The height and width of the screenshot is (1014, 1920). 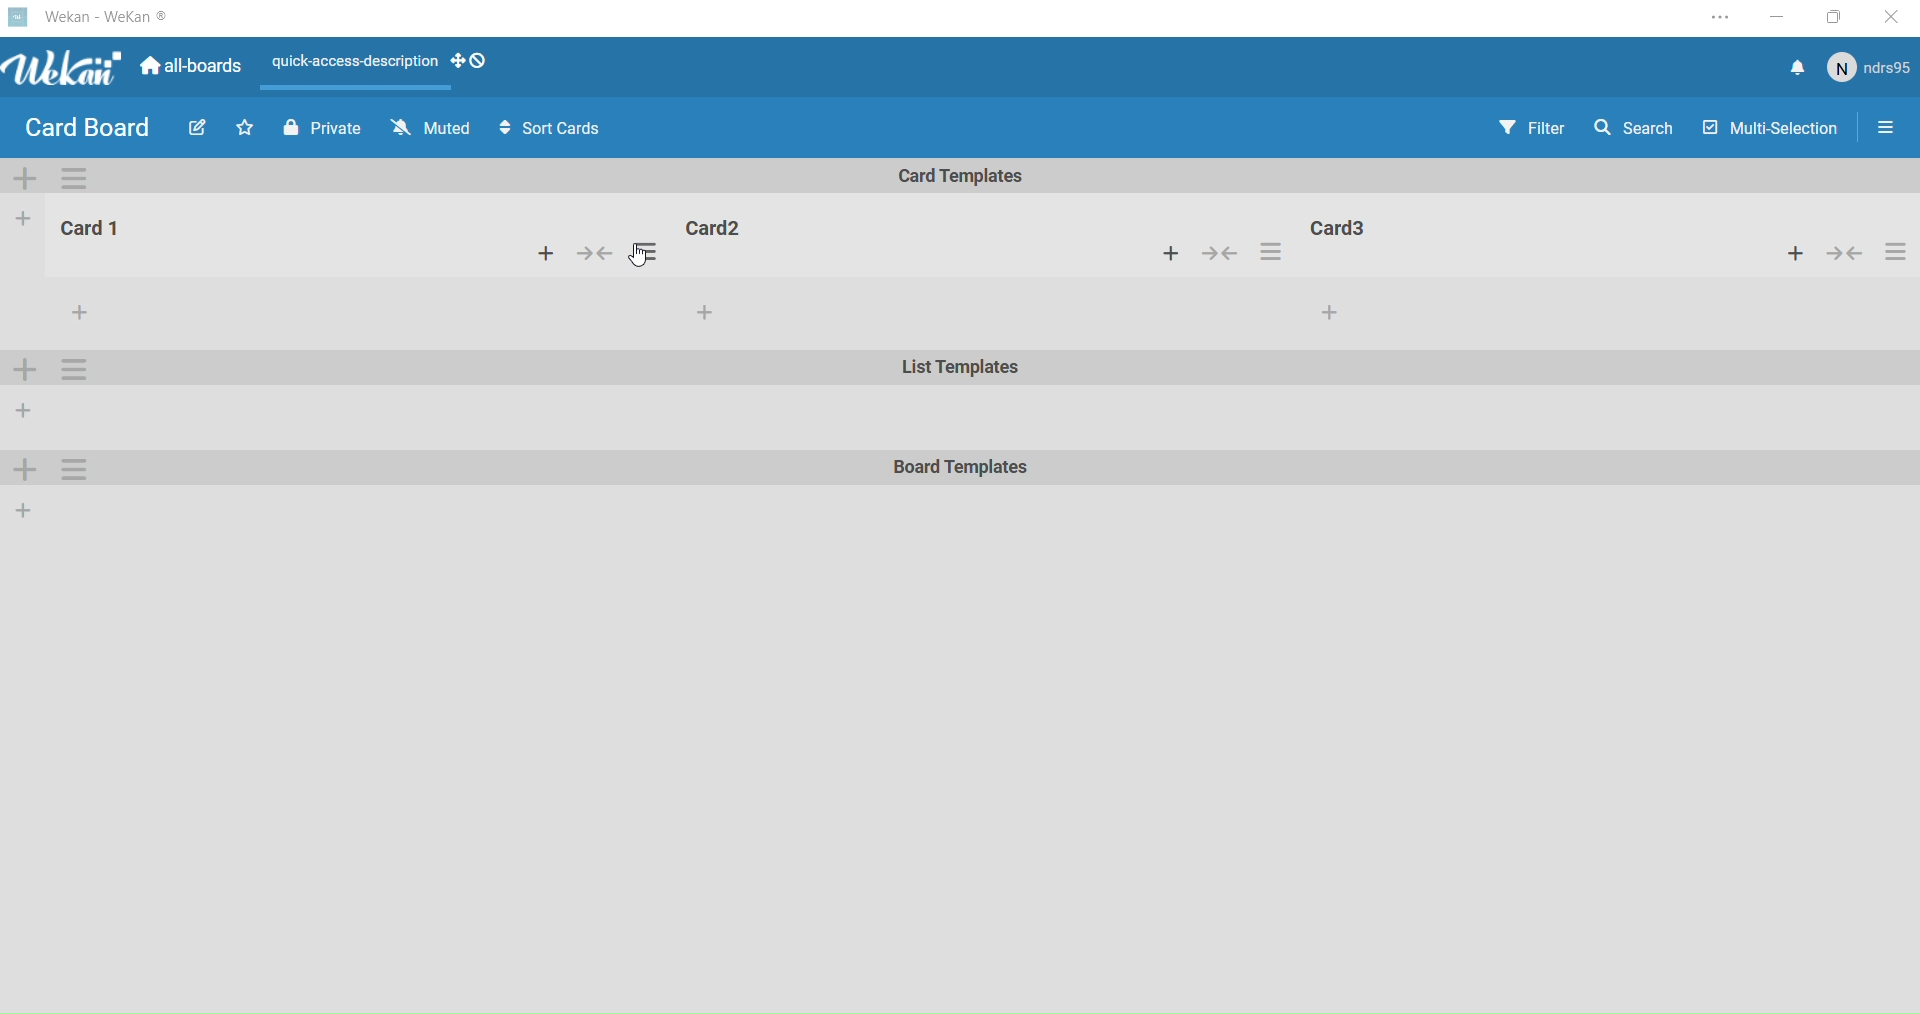 I want to click on Actions, so click(x=1848, y=254).